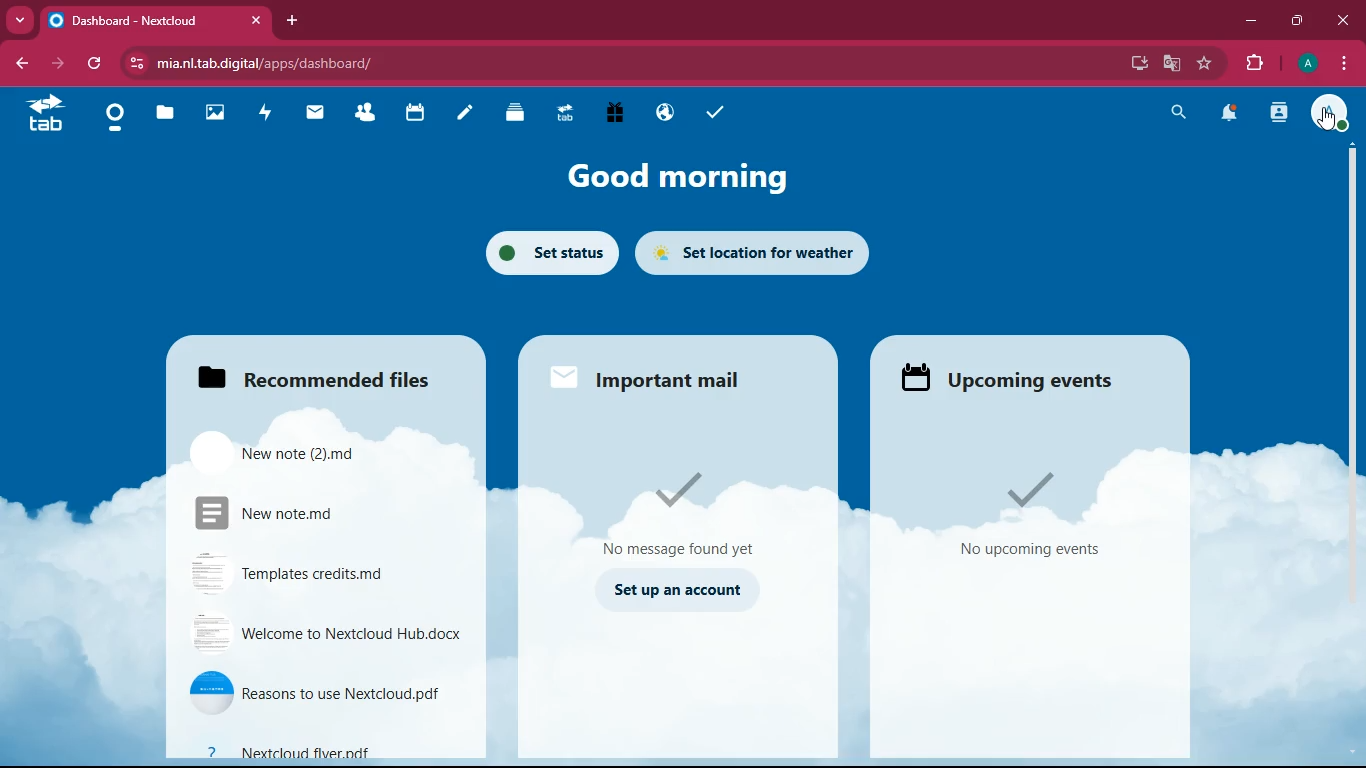 This screenshot has width=1366, height=768. Describe the element at coordinates (1344, 19) in the screenshot. I see `close` at that location.